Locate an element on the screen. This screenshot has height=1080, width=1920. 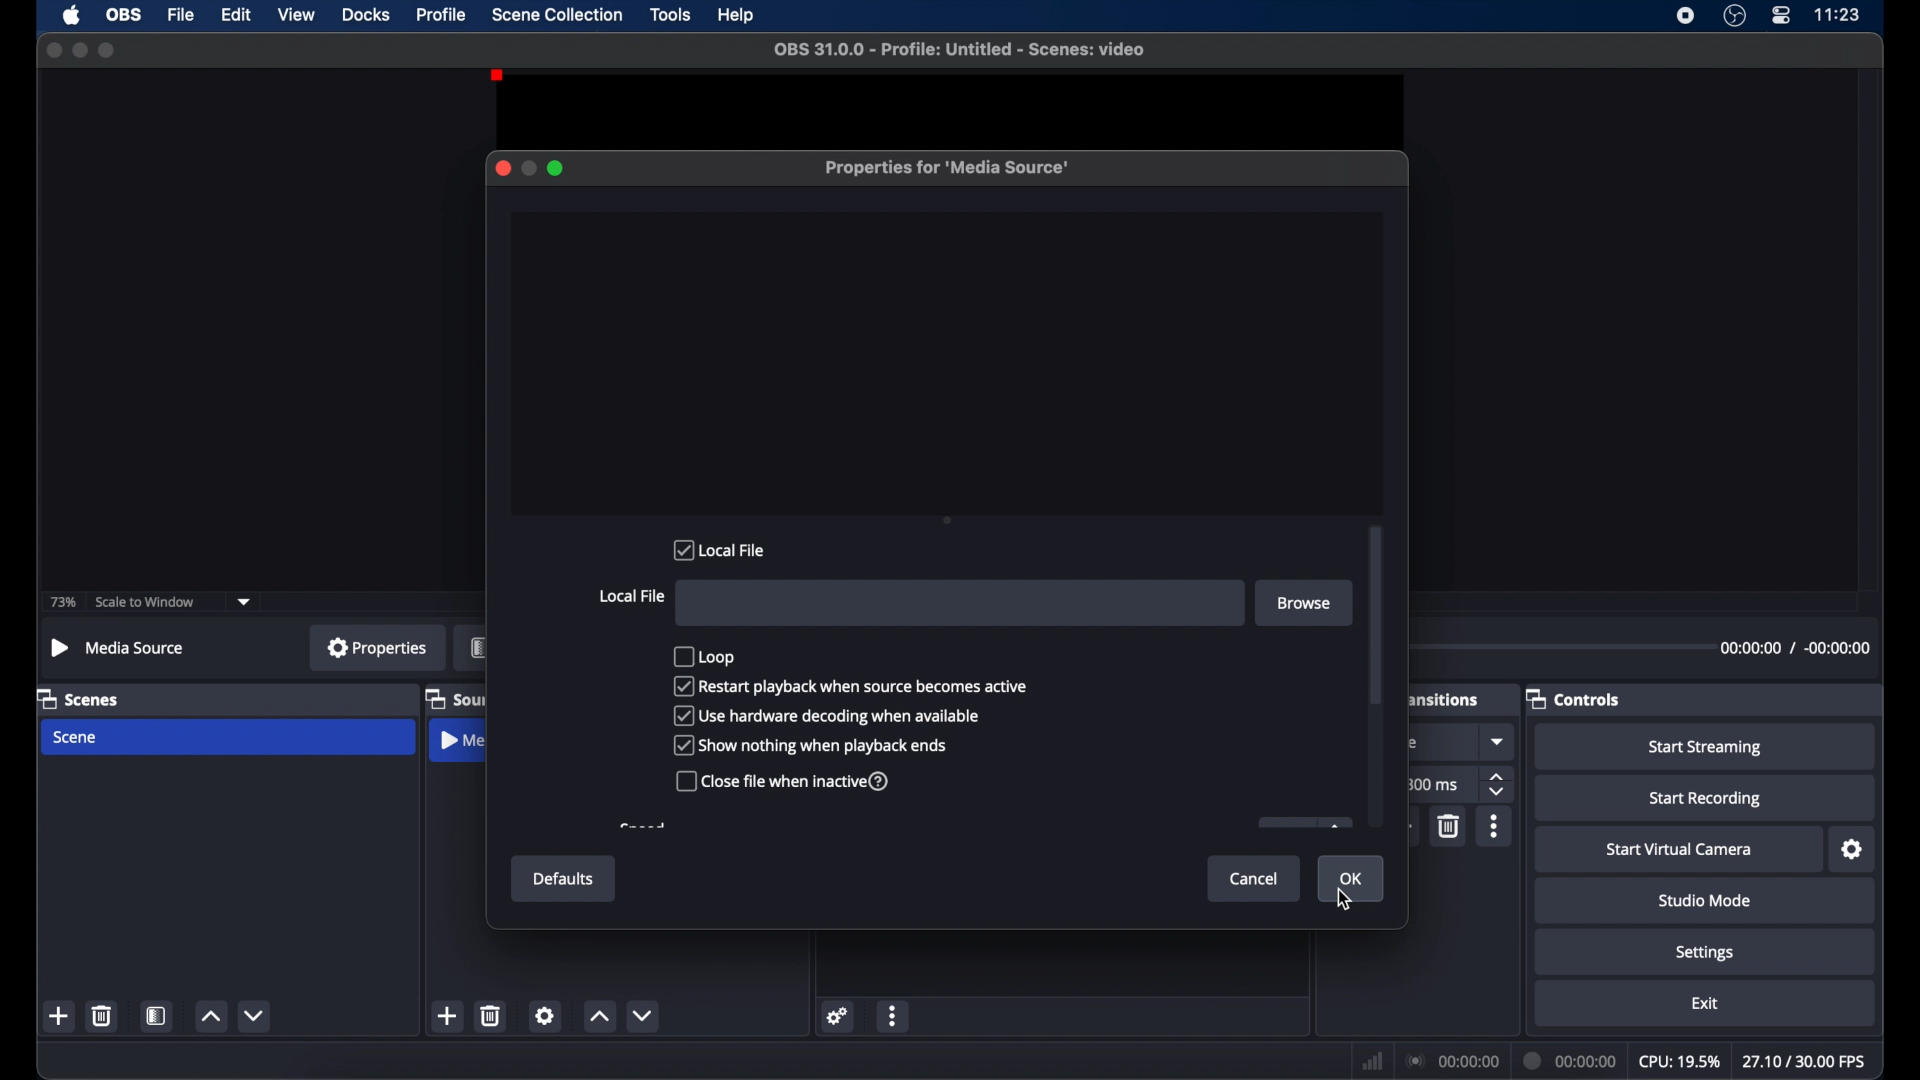
obscure text is located at coordinates (1406, 742).